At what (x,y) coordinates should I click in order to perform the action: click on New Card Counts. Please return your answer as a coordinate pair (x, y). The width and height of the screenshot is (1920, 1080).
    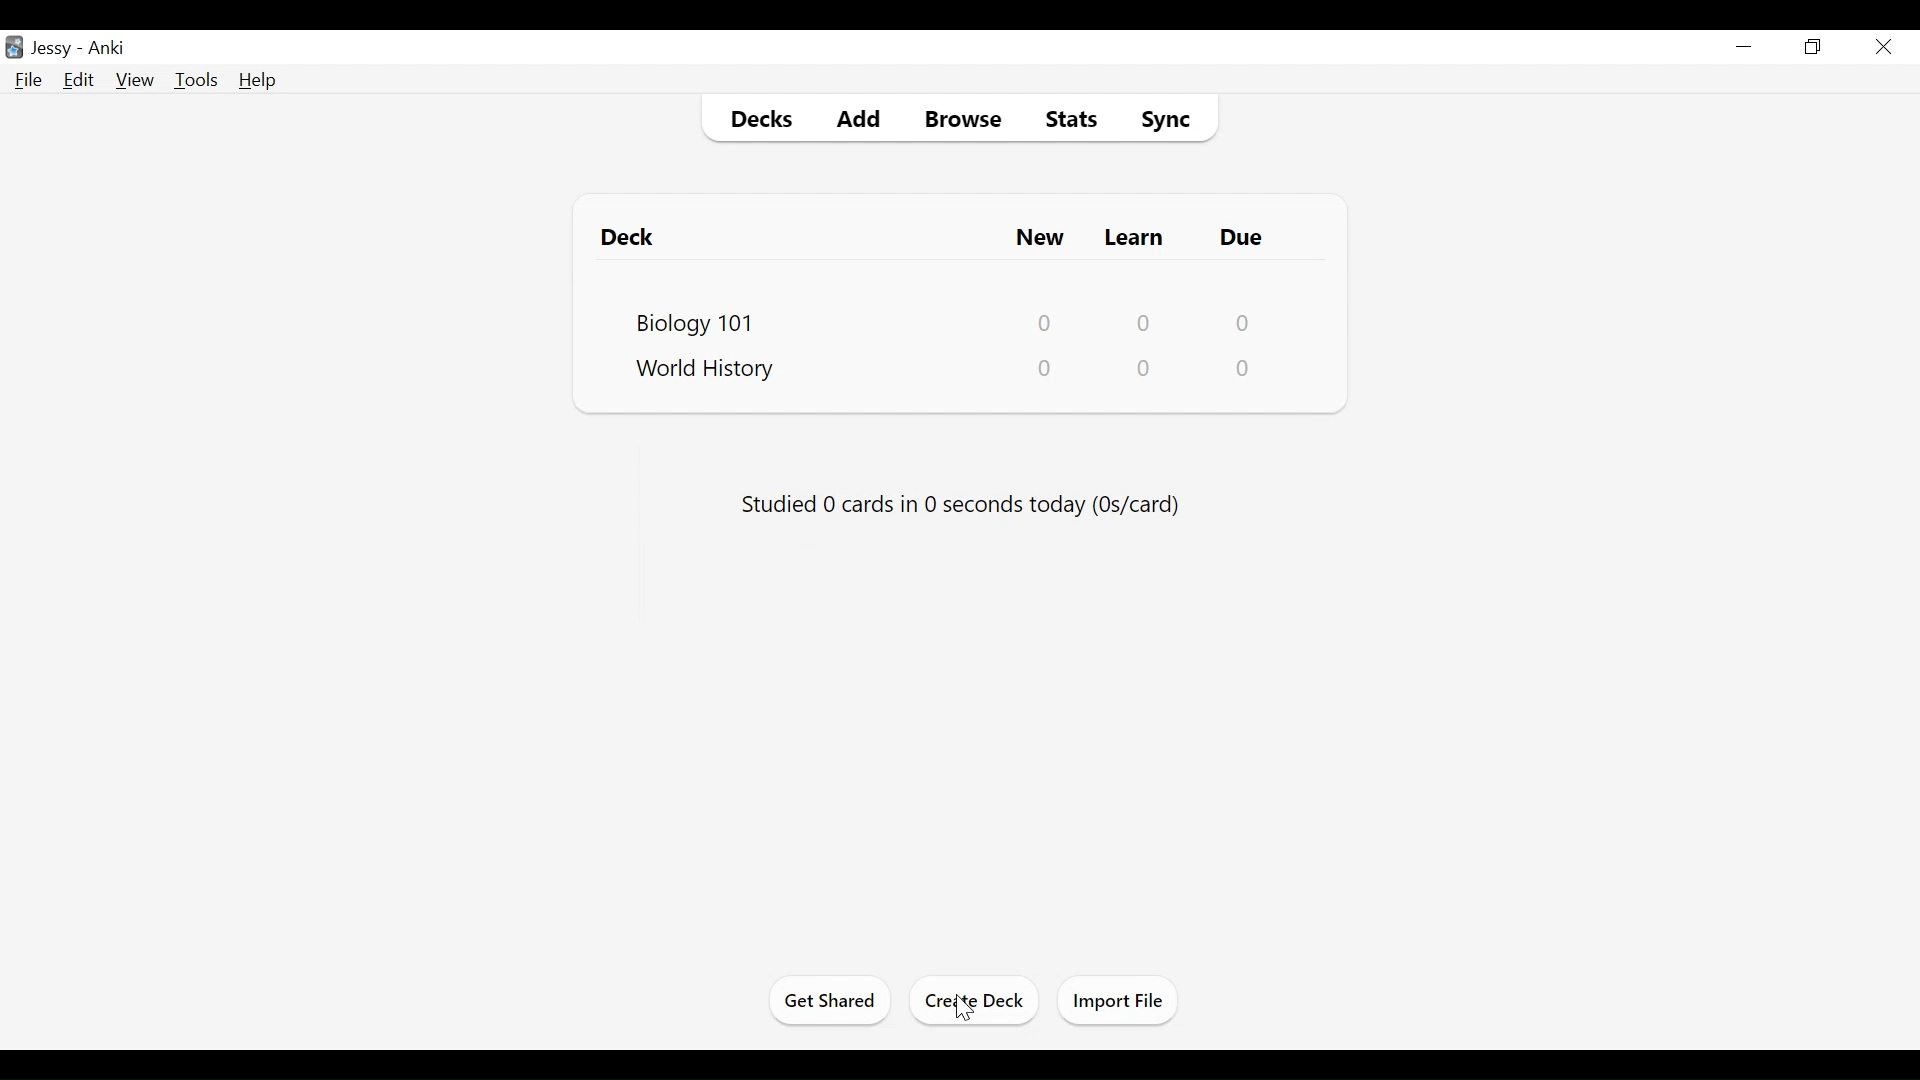
    Looking at the image, I should click on (1048, 321).